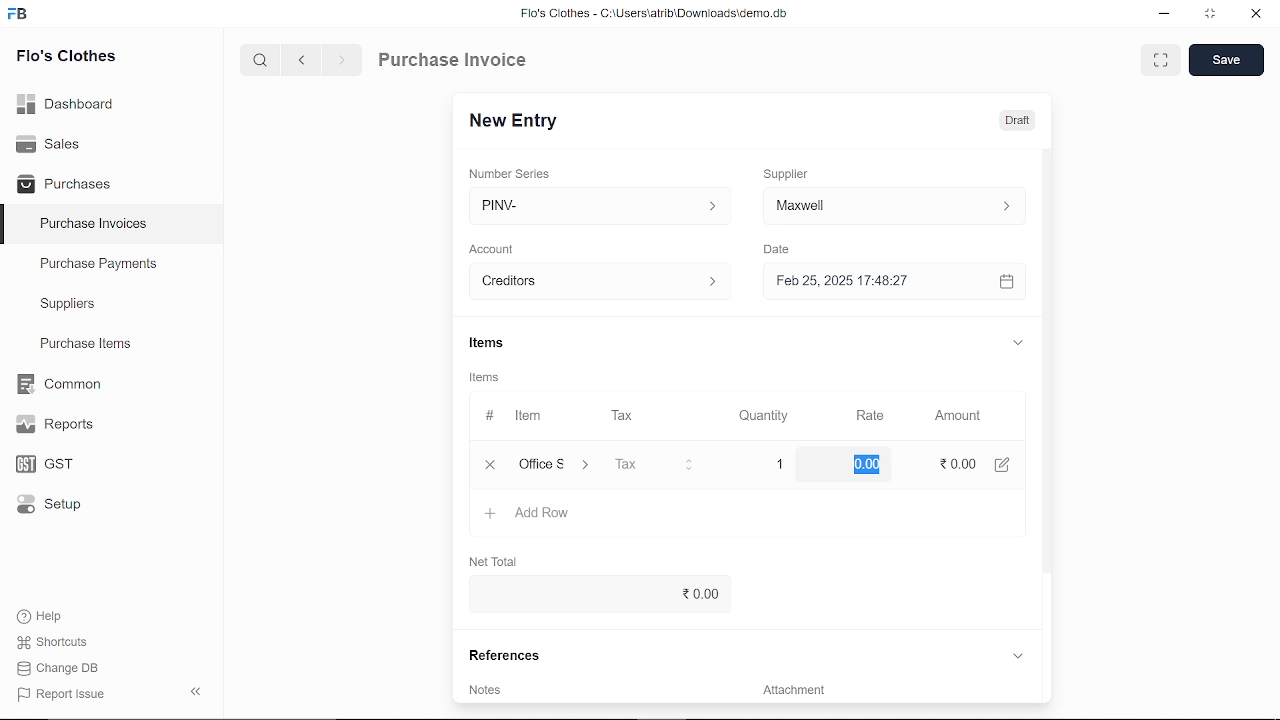 Image resolution: width=1280 pixels, height=720 pixels. I want to click on previous, so click(303, 62).